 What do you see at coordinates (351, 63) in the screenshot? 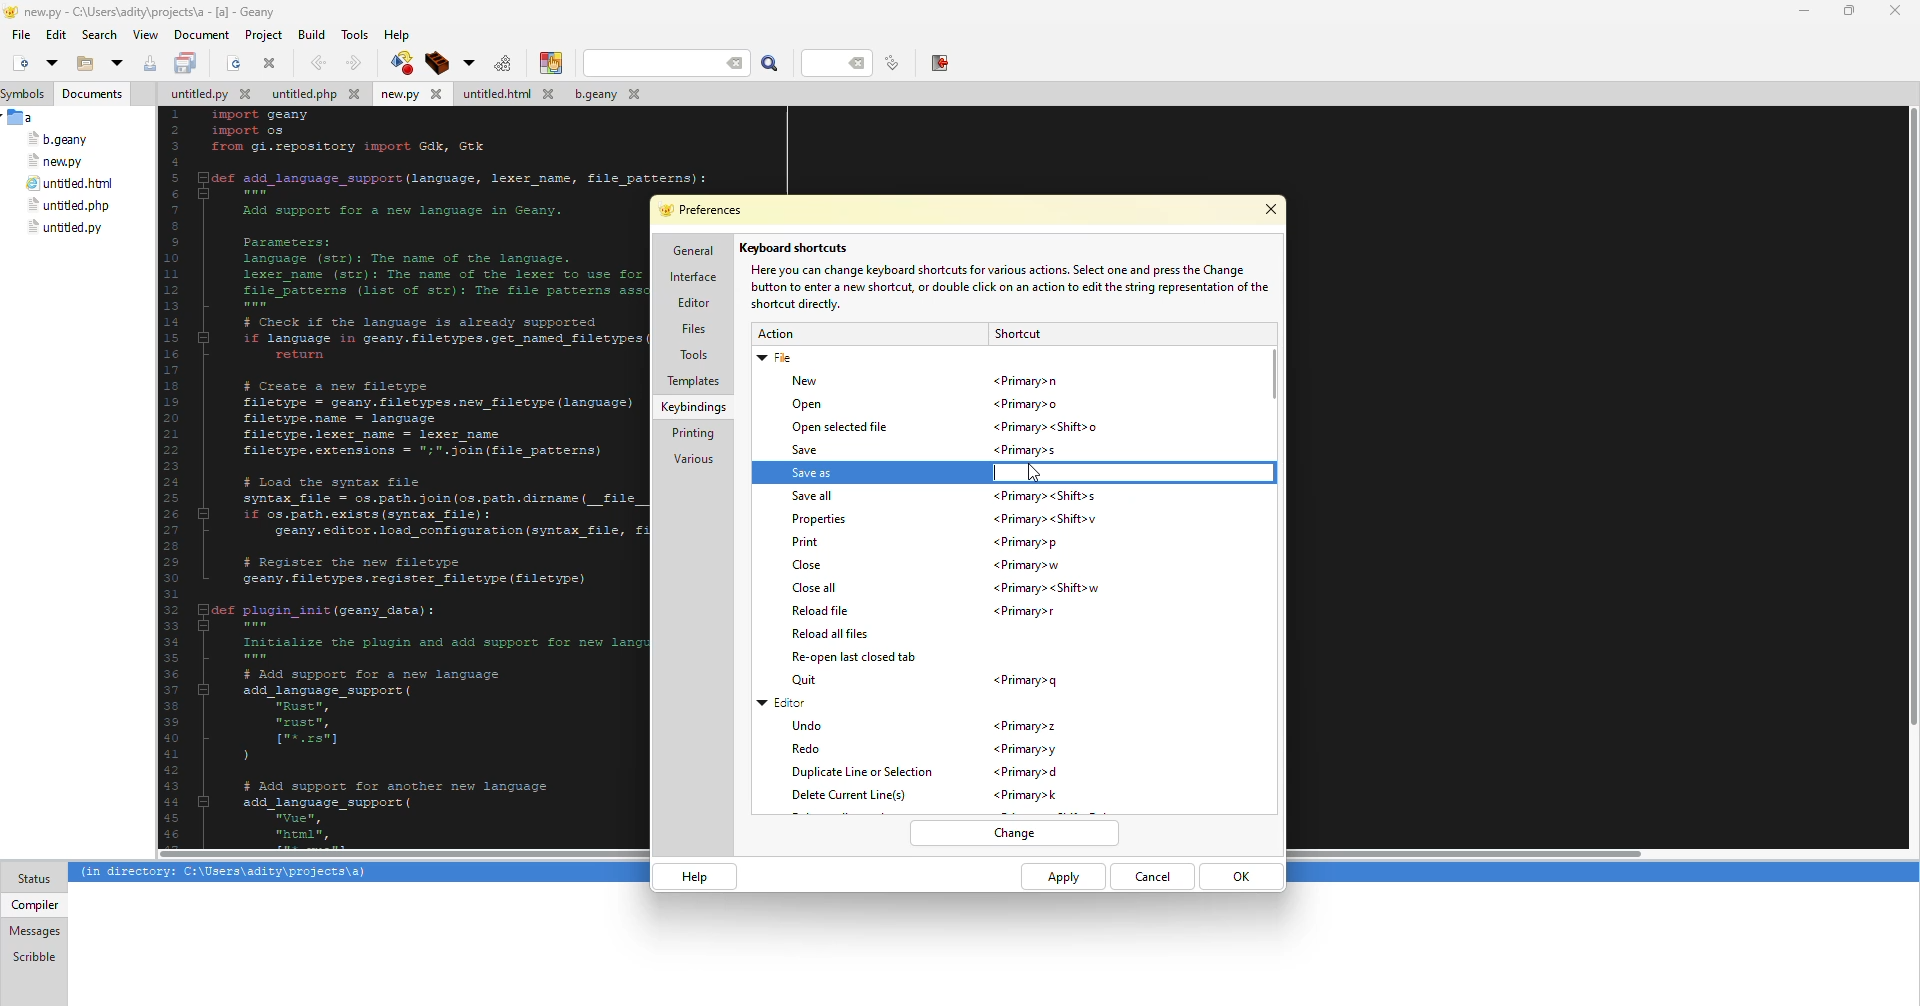
I see `forward` at bounding box center [351, 63].